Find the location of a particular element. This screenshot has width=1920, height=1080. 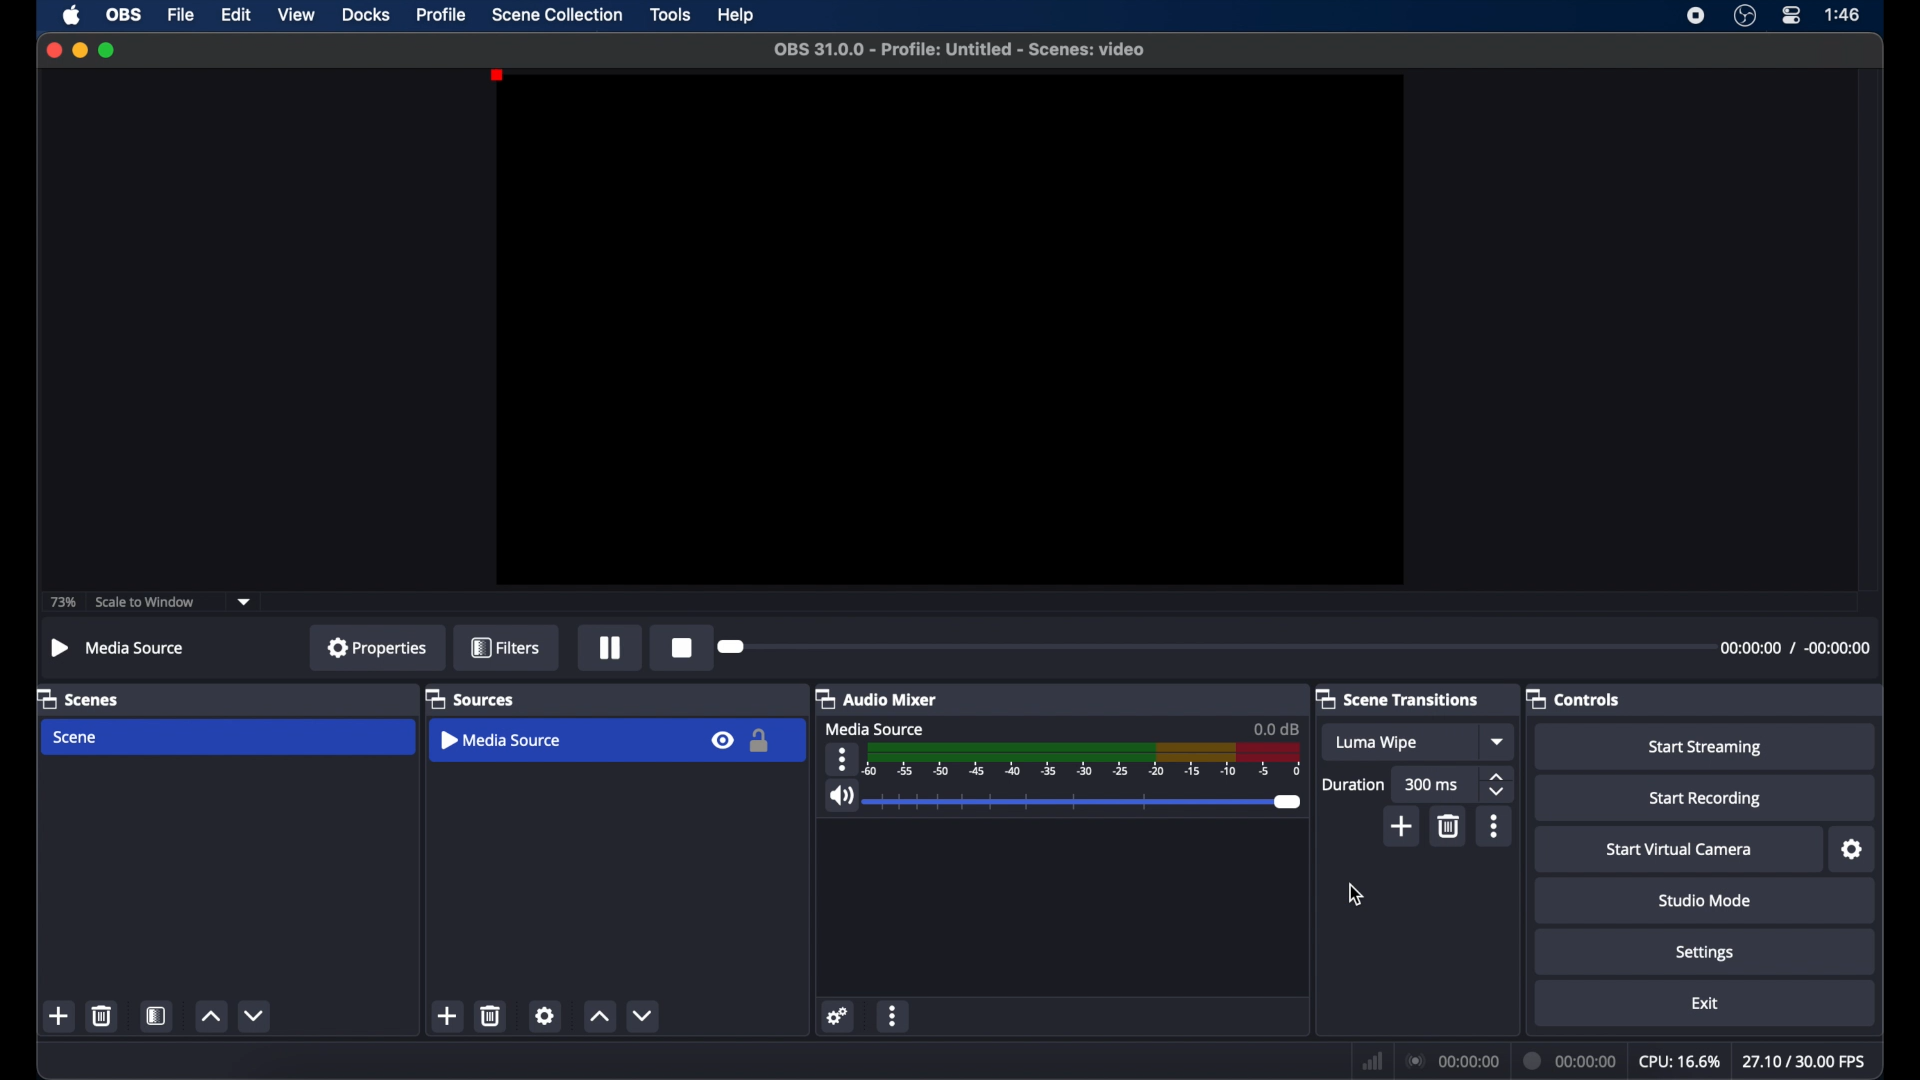

stop is located at coordinates (682, 647).